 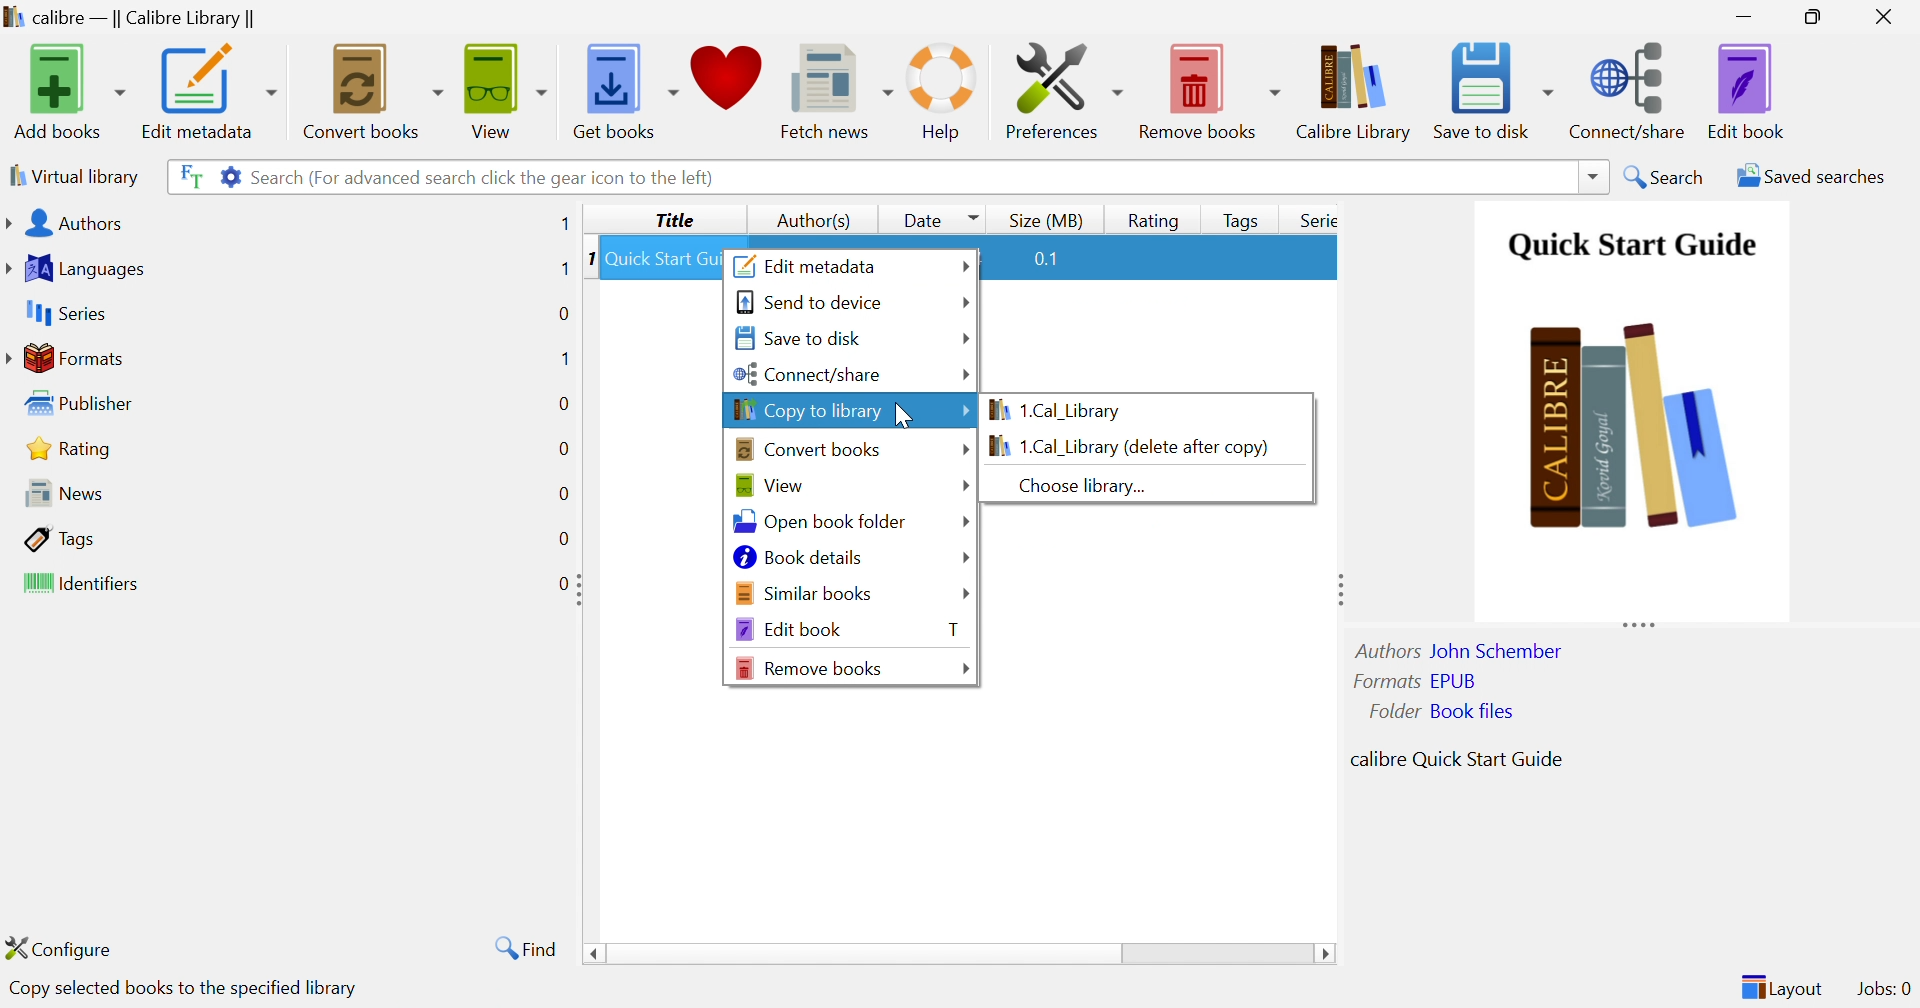 What do you see at coordinates (1062, 410) in the screenshot?
I see `1. Cal_Library` at bounding box center [1062, 410].